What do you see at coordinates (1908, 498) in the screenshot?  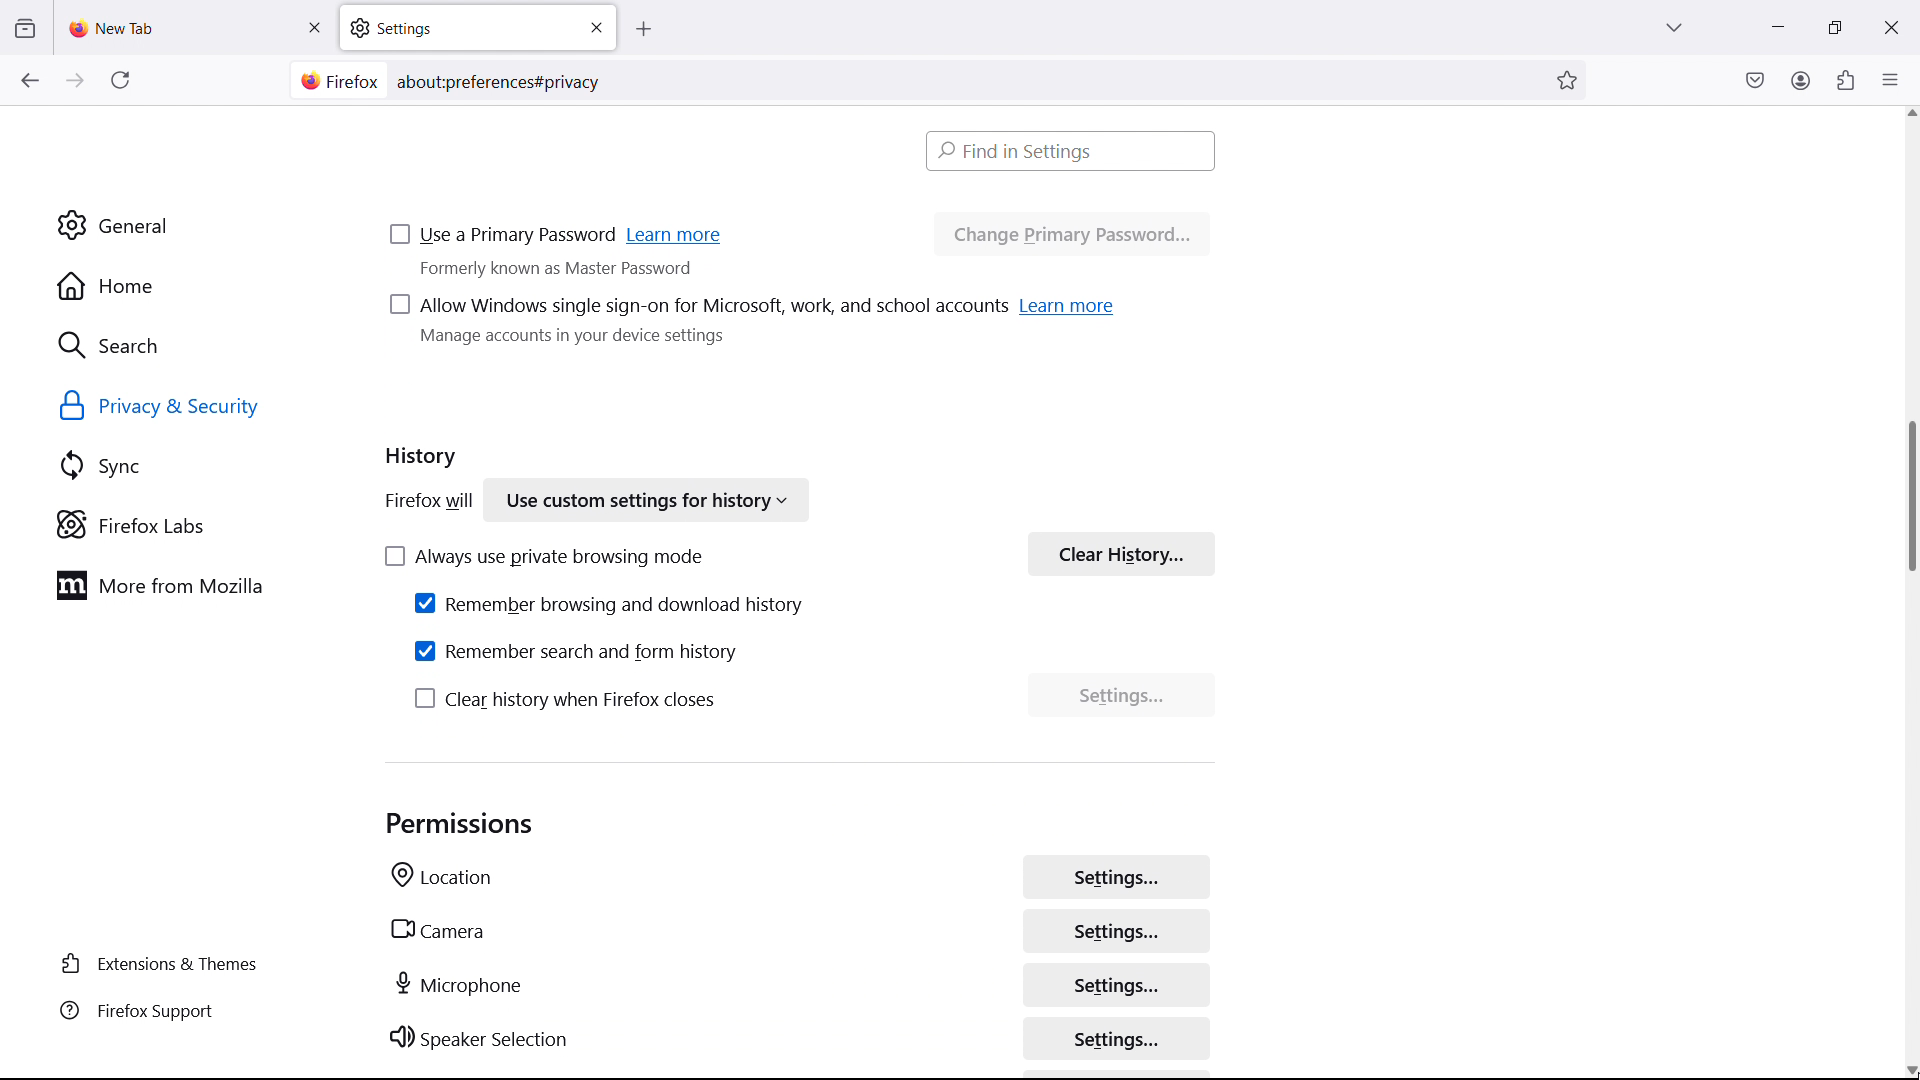 I see `vertical scrollbar` at bounding box center [1908, 498].